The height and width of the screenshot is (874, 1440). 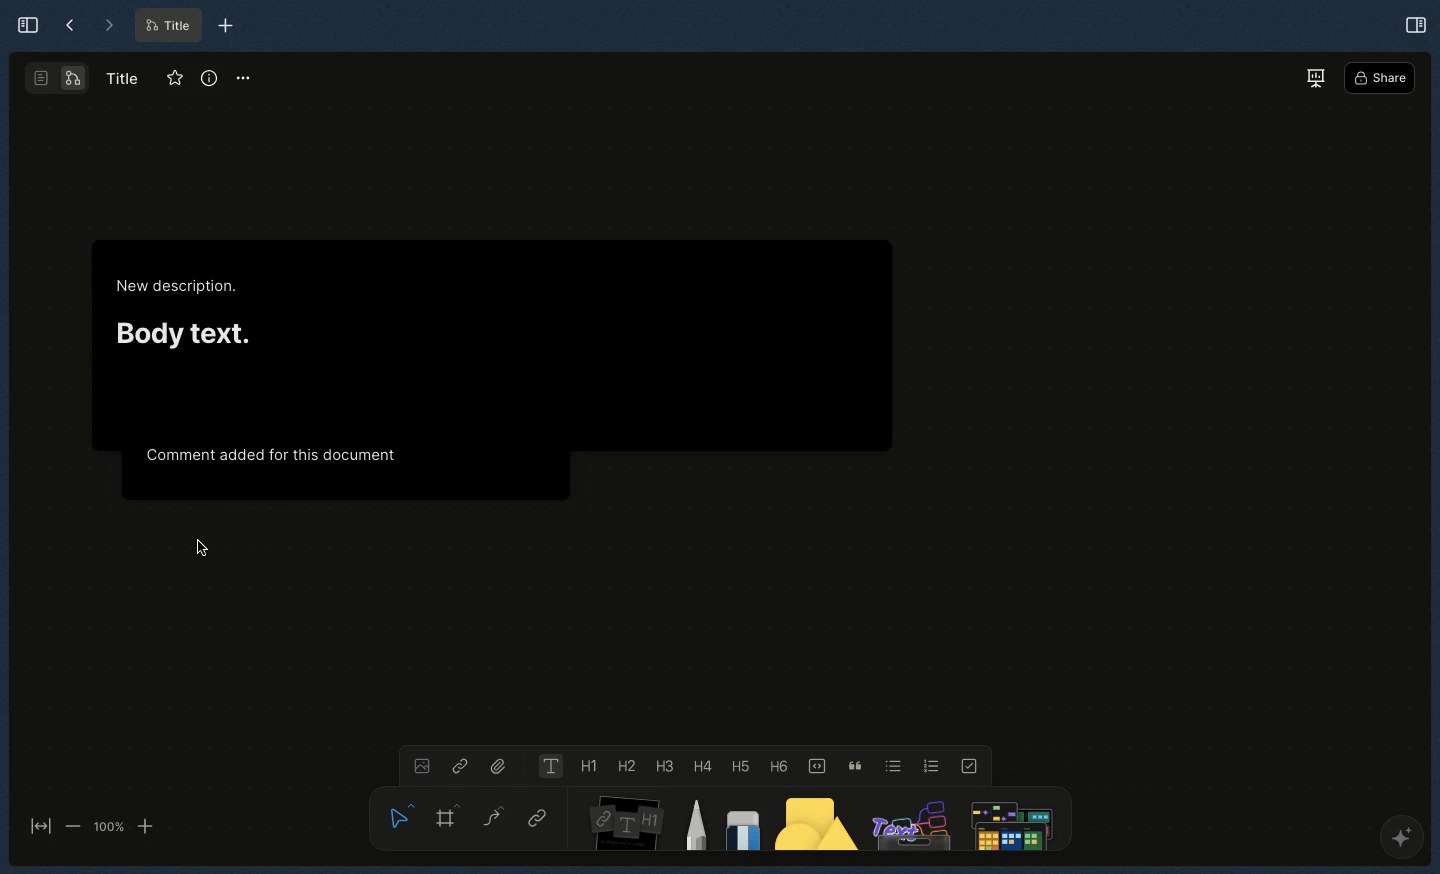 I want to click on zoom in, so click(x=145, y=827).